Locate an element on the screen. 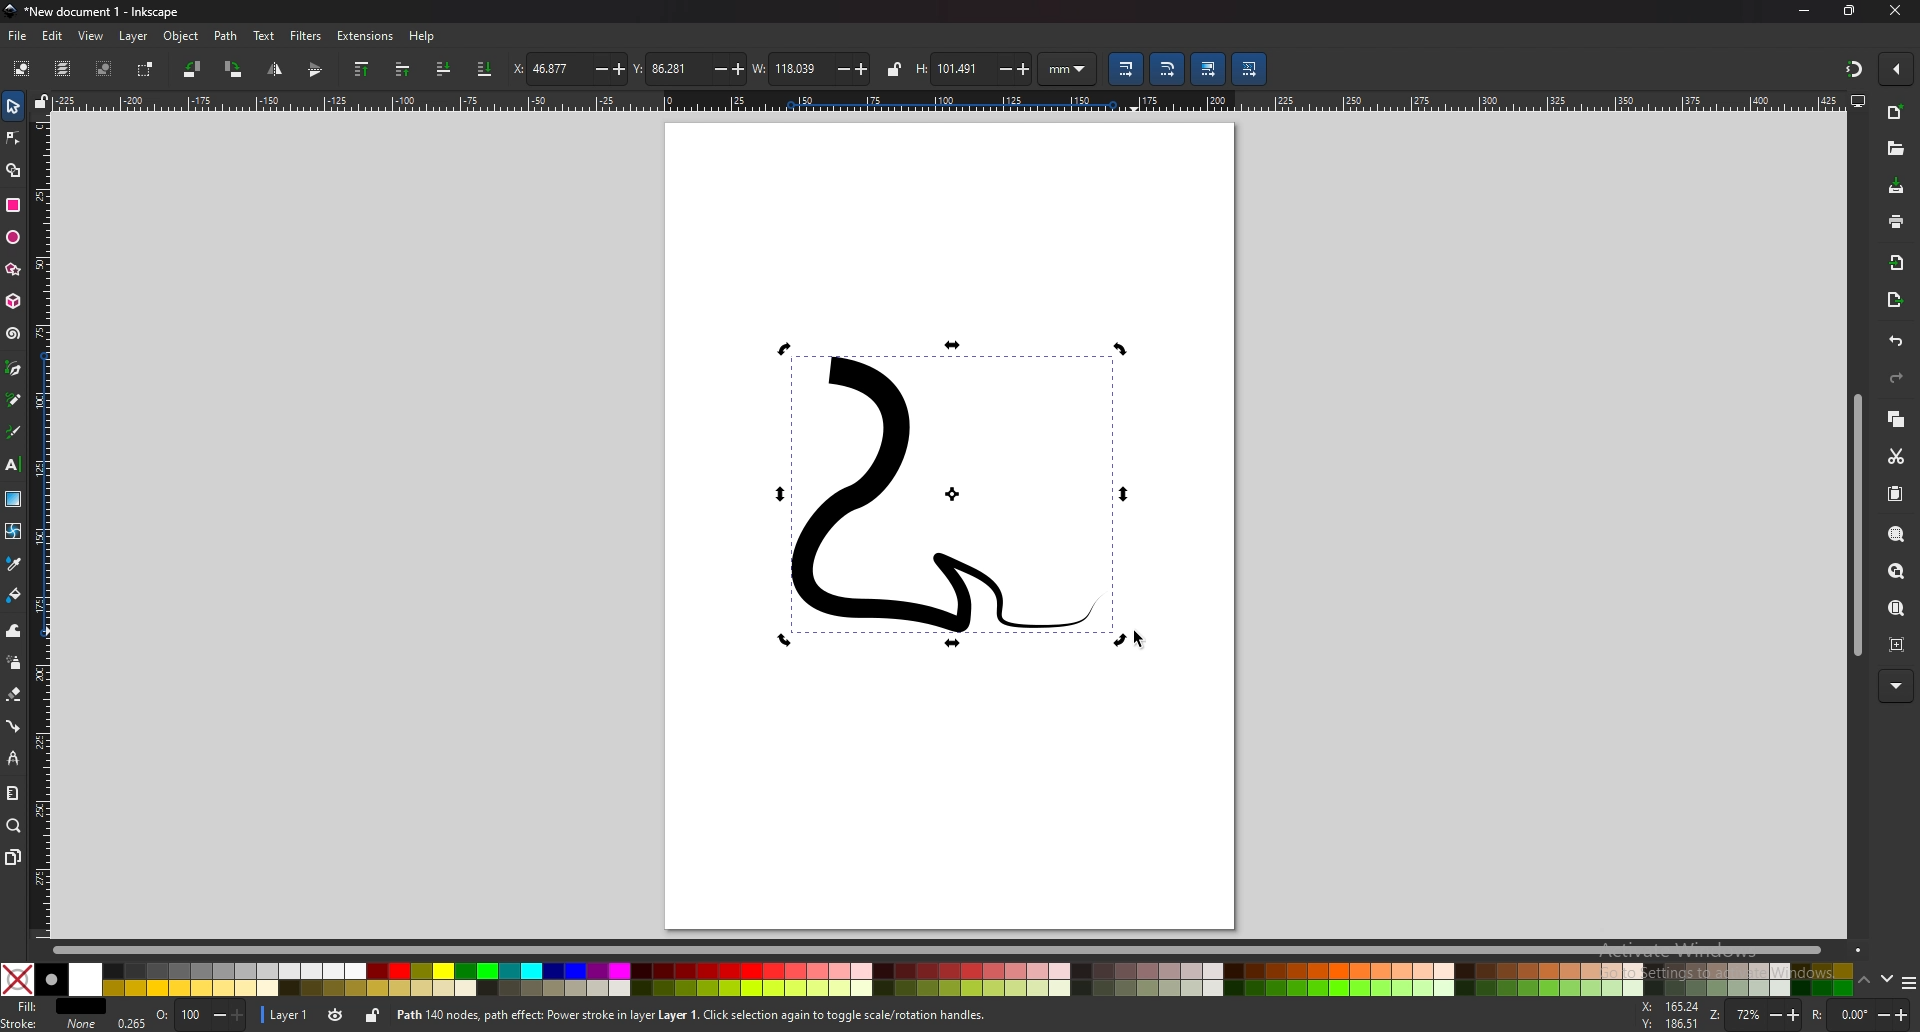 The image size is (1920, 1032). selector is located at coordinates (14, 105).